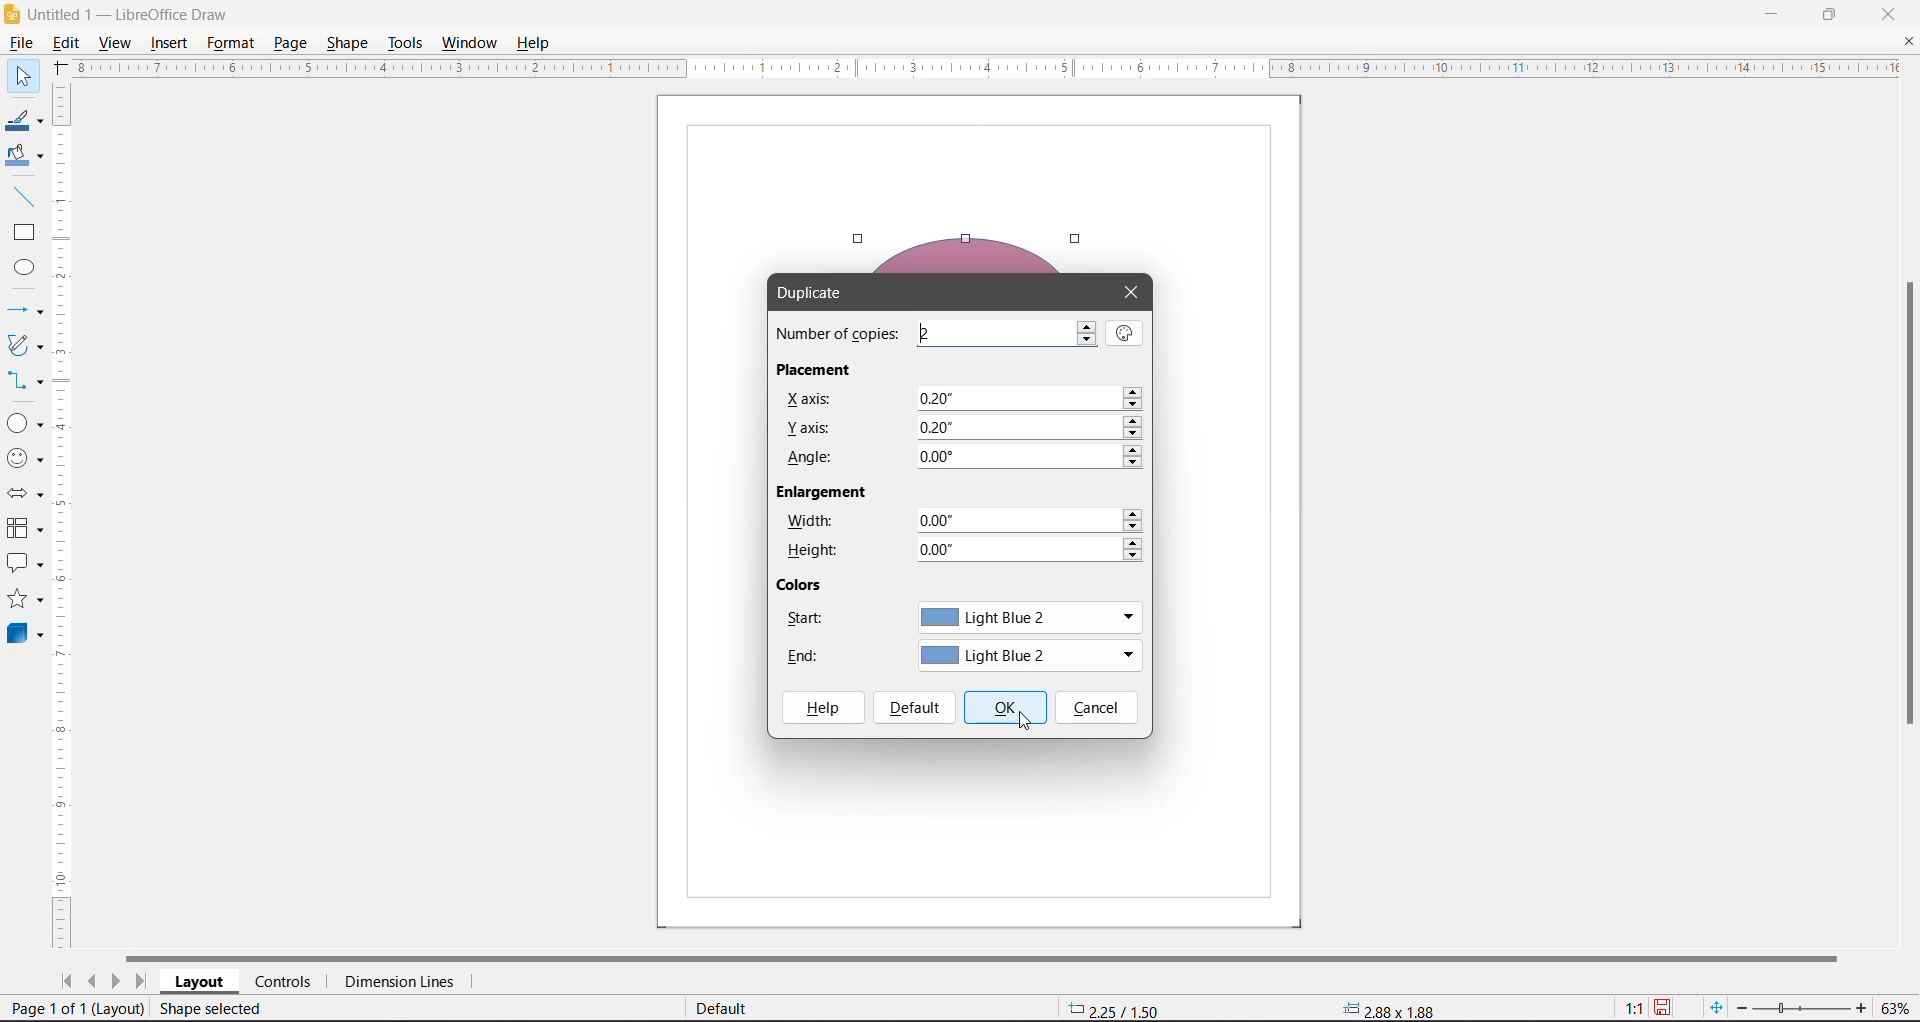 The height and width of the screenshot is (1022, 1920). I want to click on Rectangle, so click(24, 234).